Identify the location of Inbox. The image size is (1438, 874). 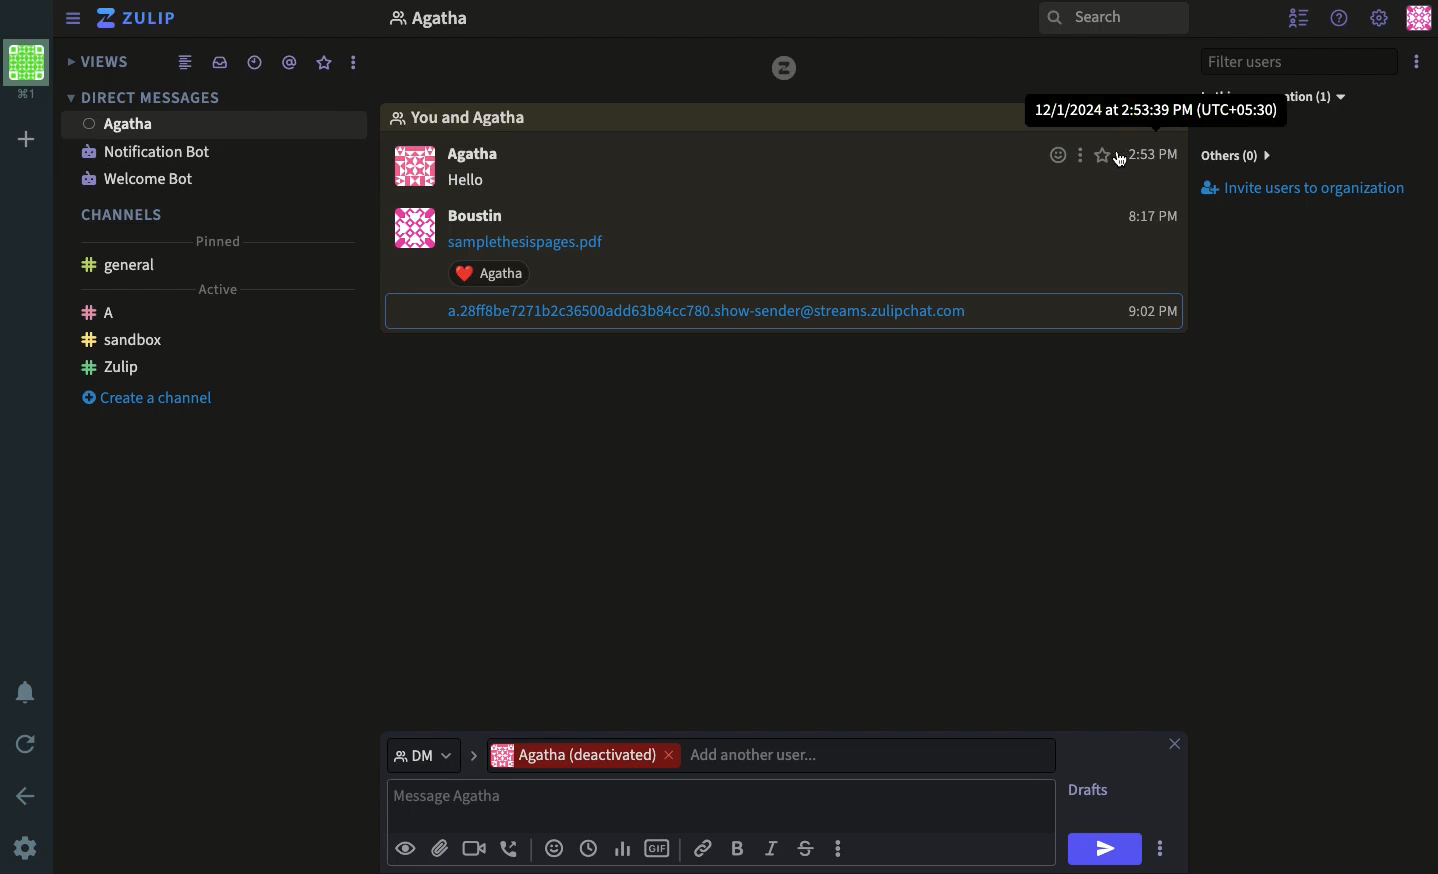
(625, 20).